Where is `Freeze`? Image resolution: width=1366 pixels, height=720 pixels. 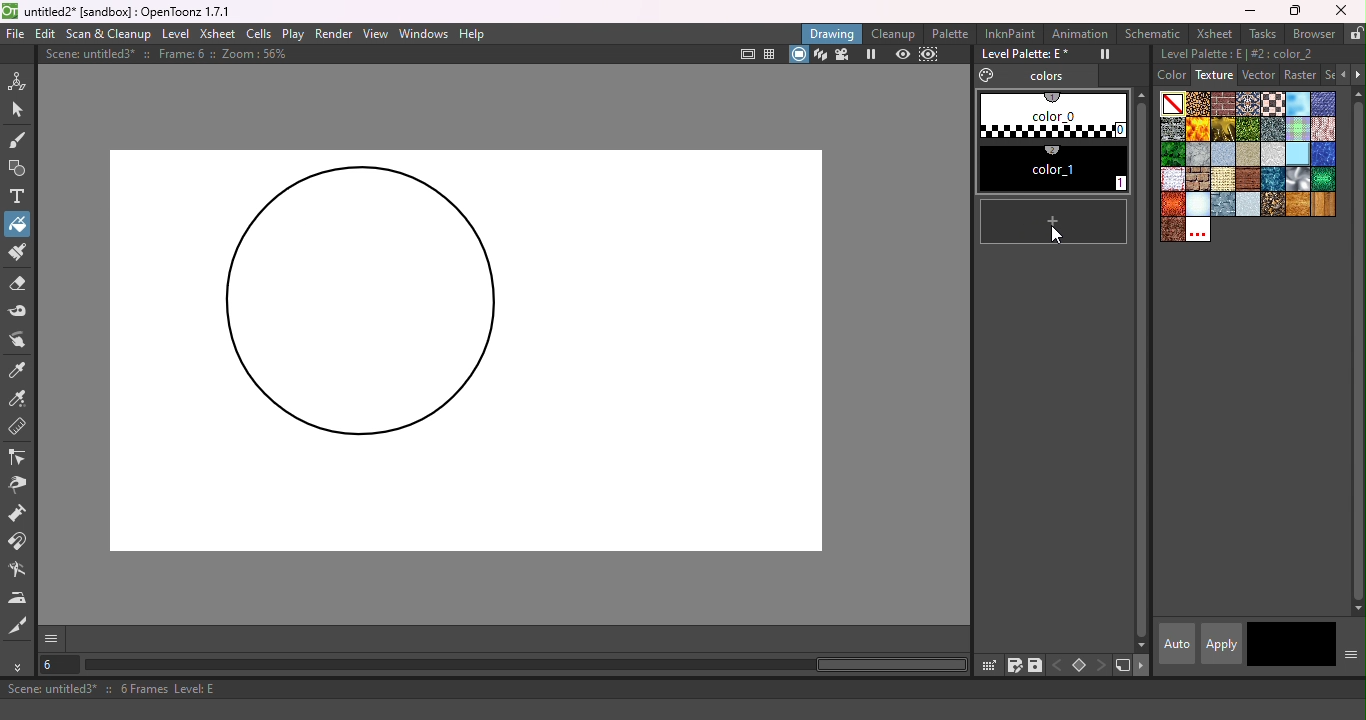
Freeze is located at coordinates (1099, 55).